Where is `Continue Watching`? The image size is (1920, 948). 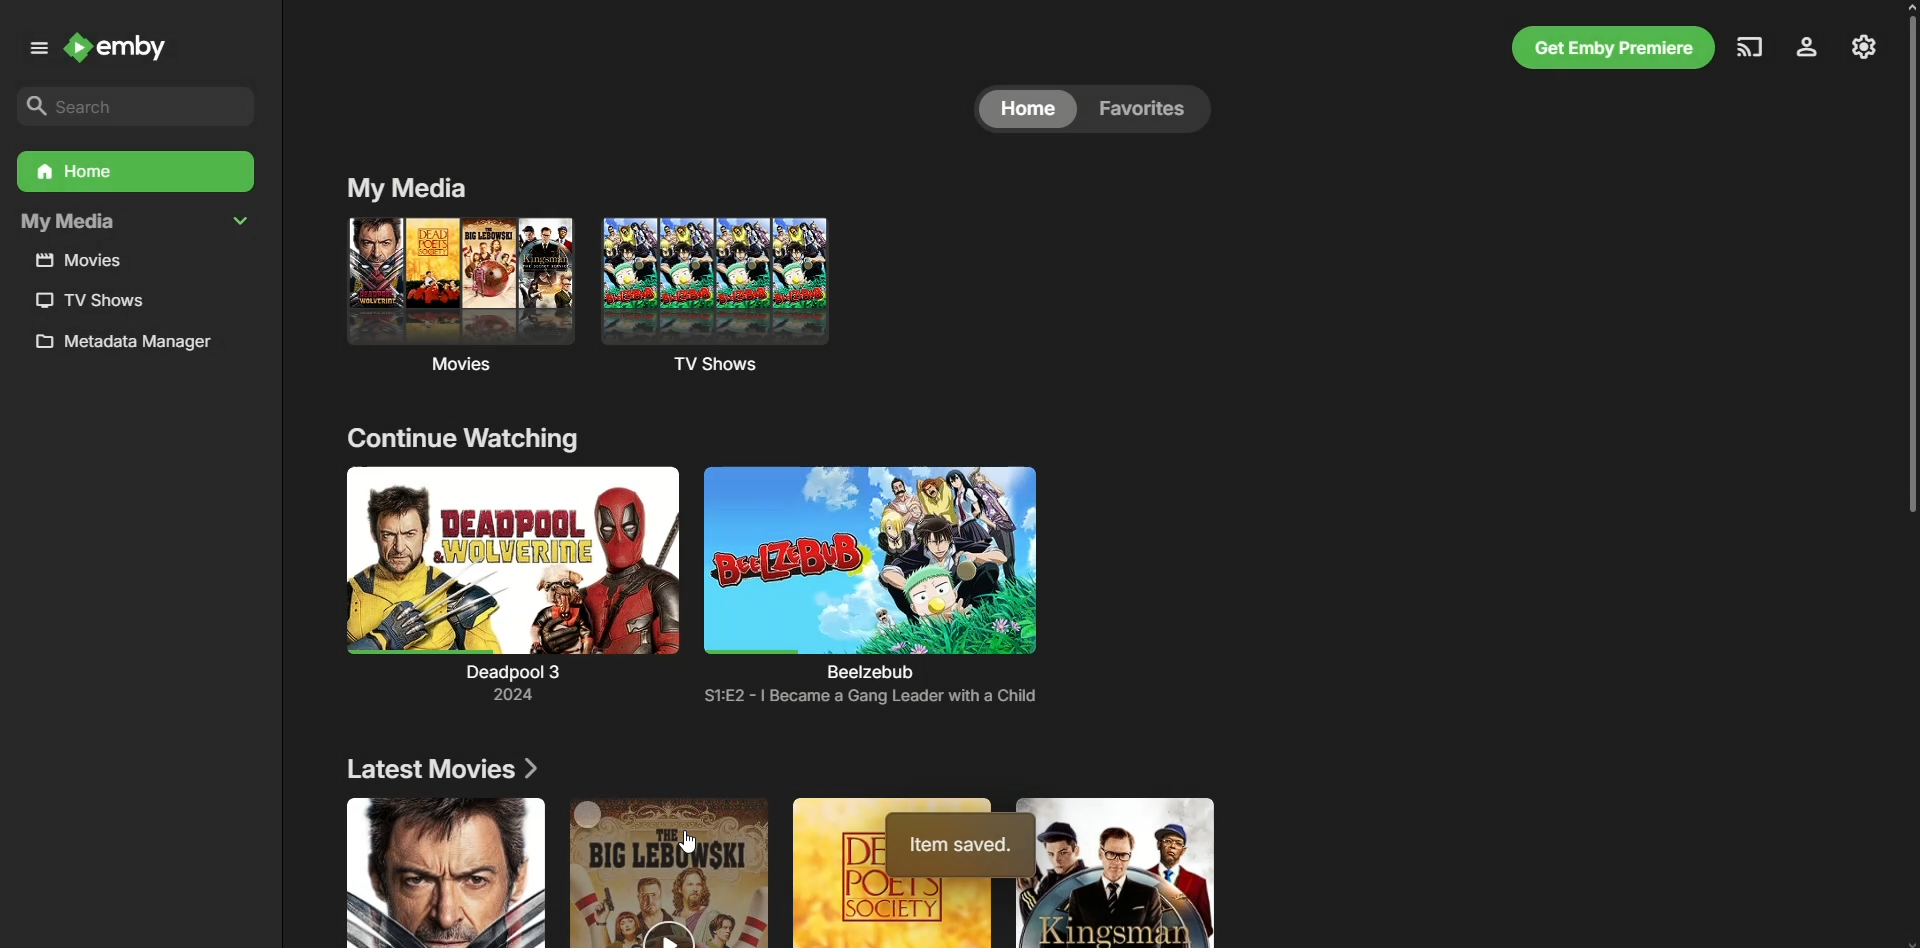 Continue Watching is located at coordinates (471, 444).